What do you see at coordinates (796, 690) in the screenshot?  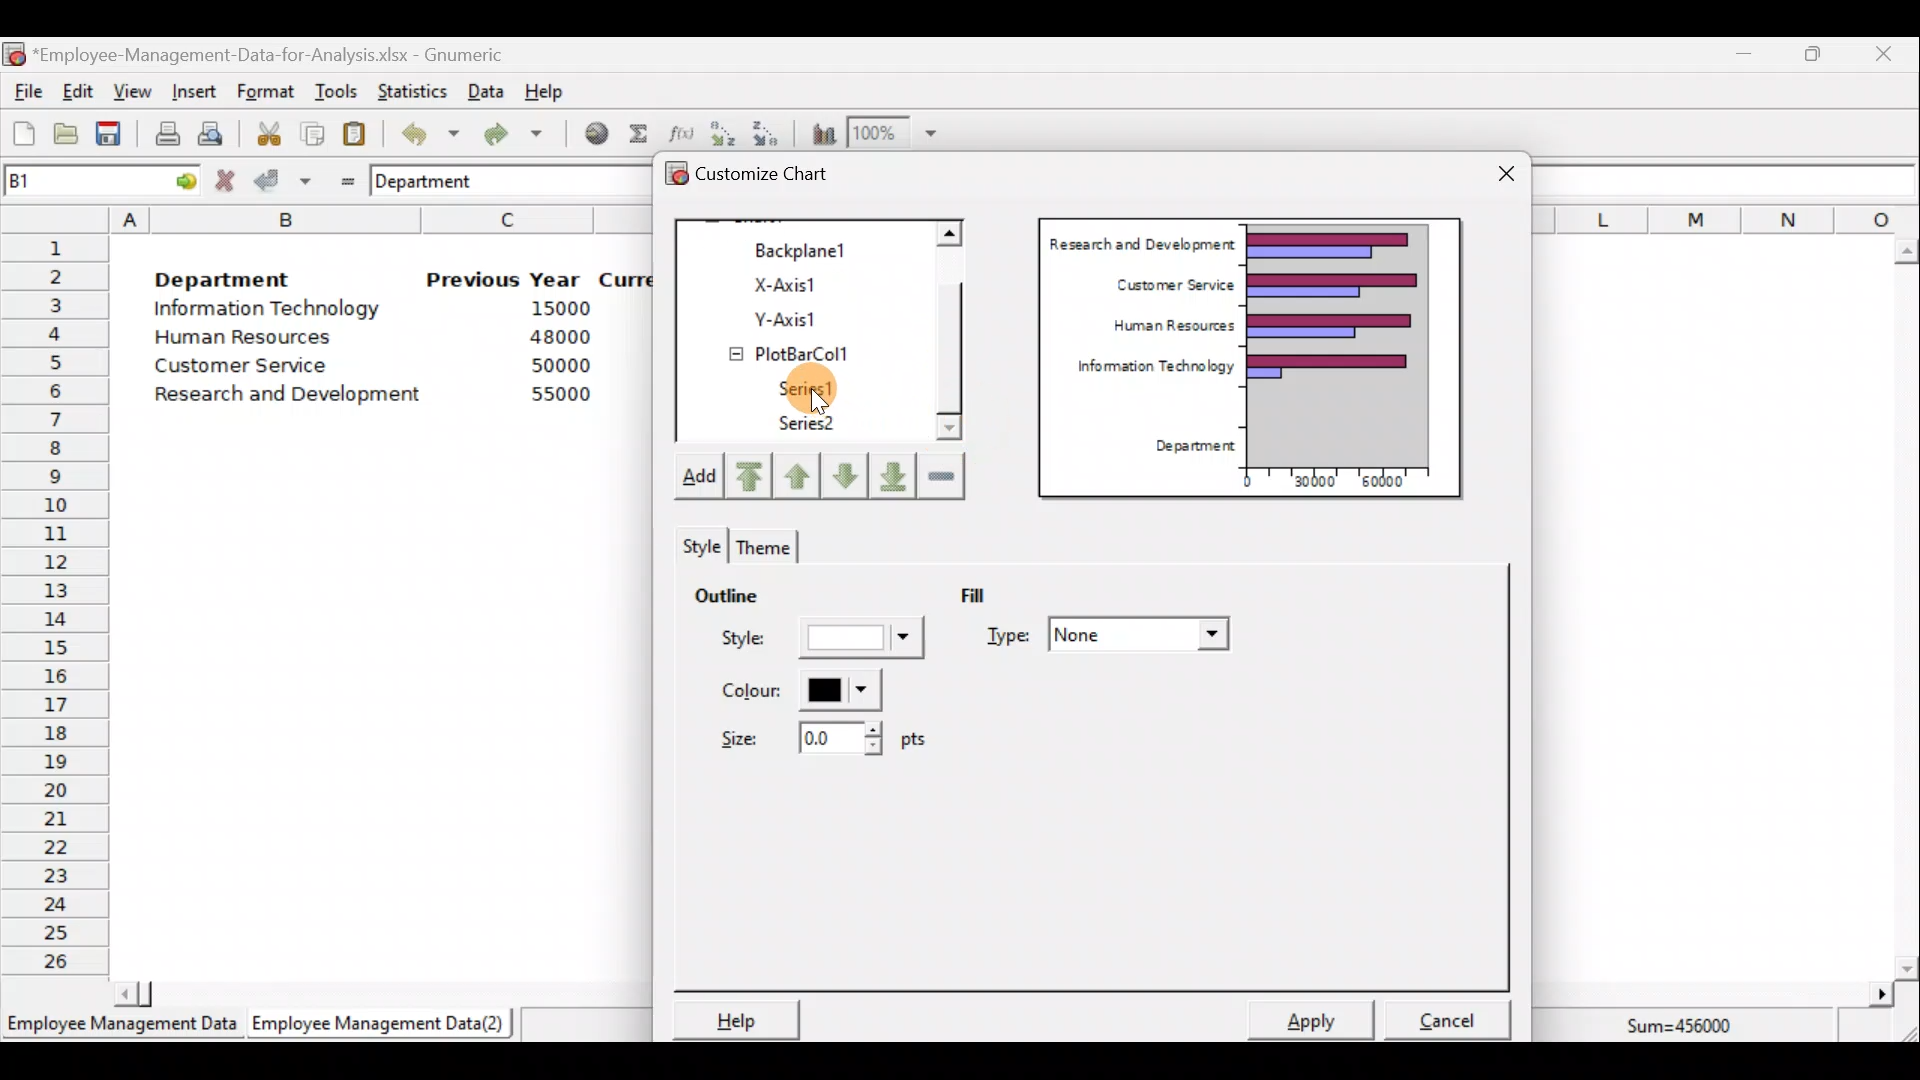 I see `Color` at bounding box center [796, 690].